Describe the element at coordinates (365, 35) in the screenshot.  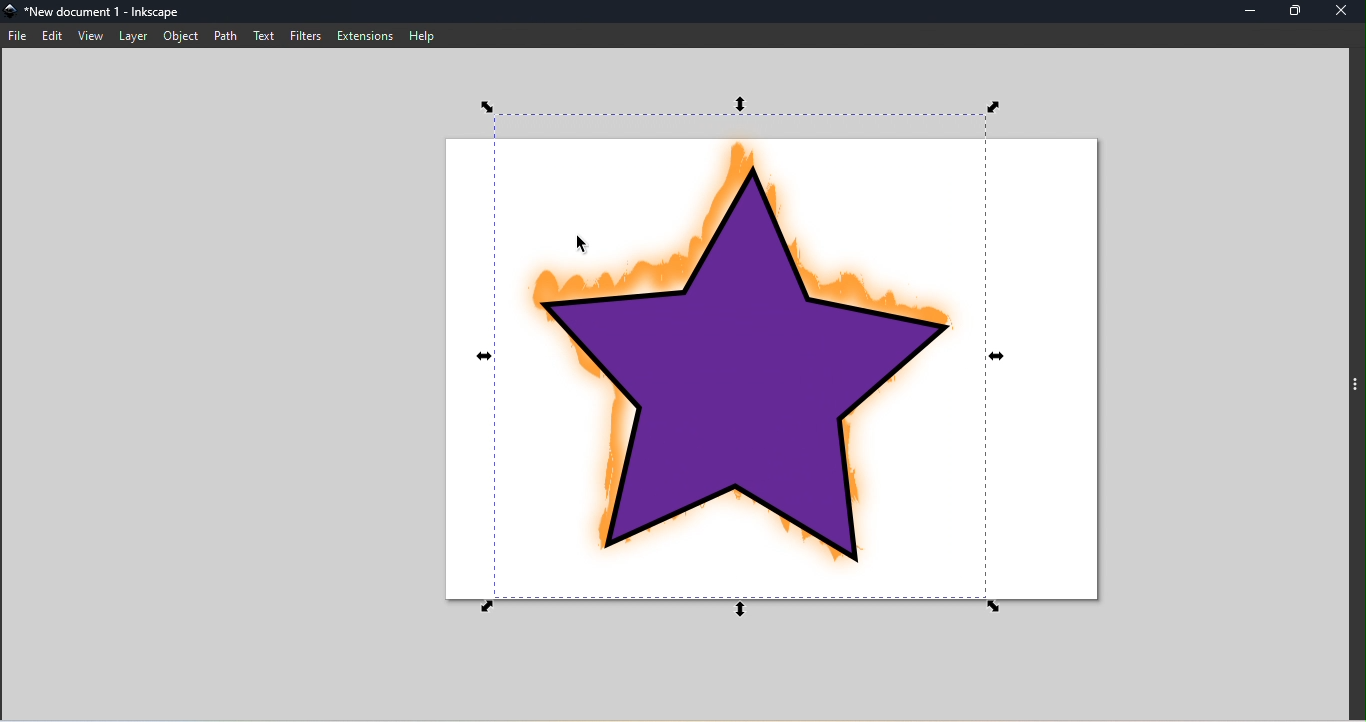
I see `Extensions` at that location.